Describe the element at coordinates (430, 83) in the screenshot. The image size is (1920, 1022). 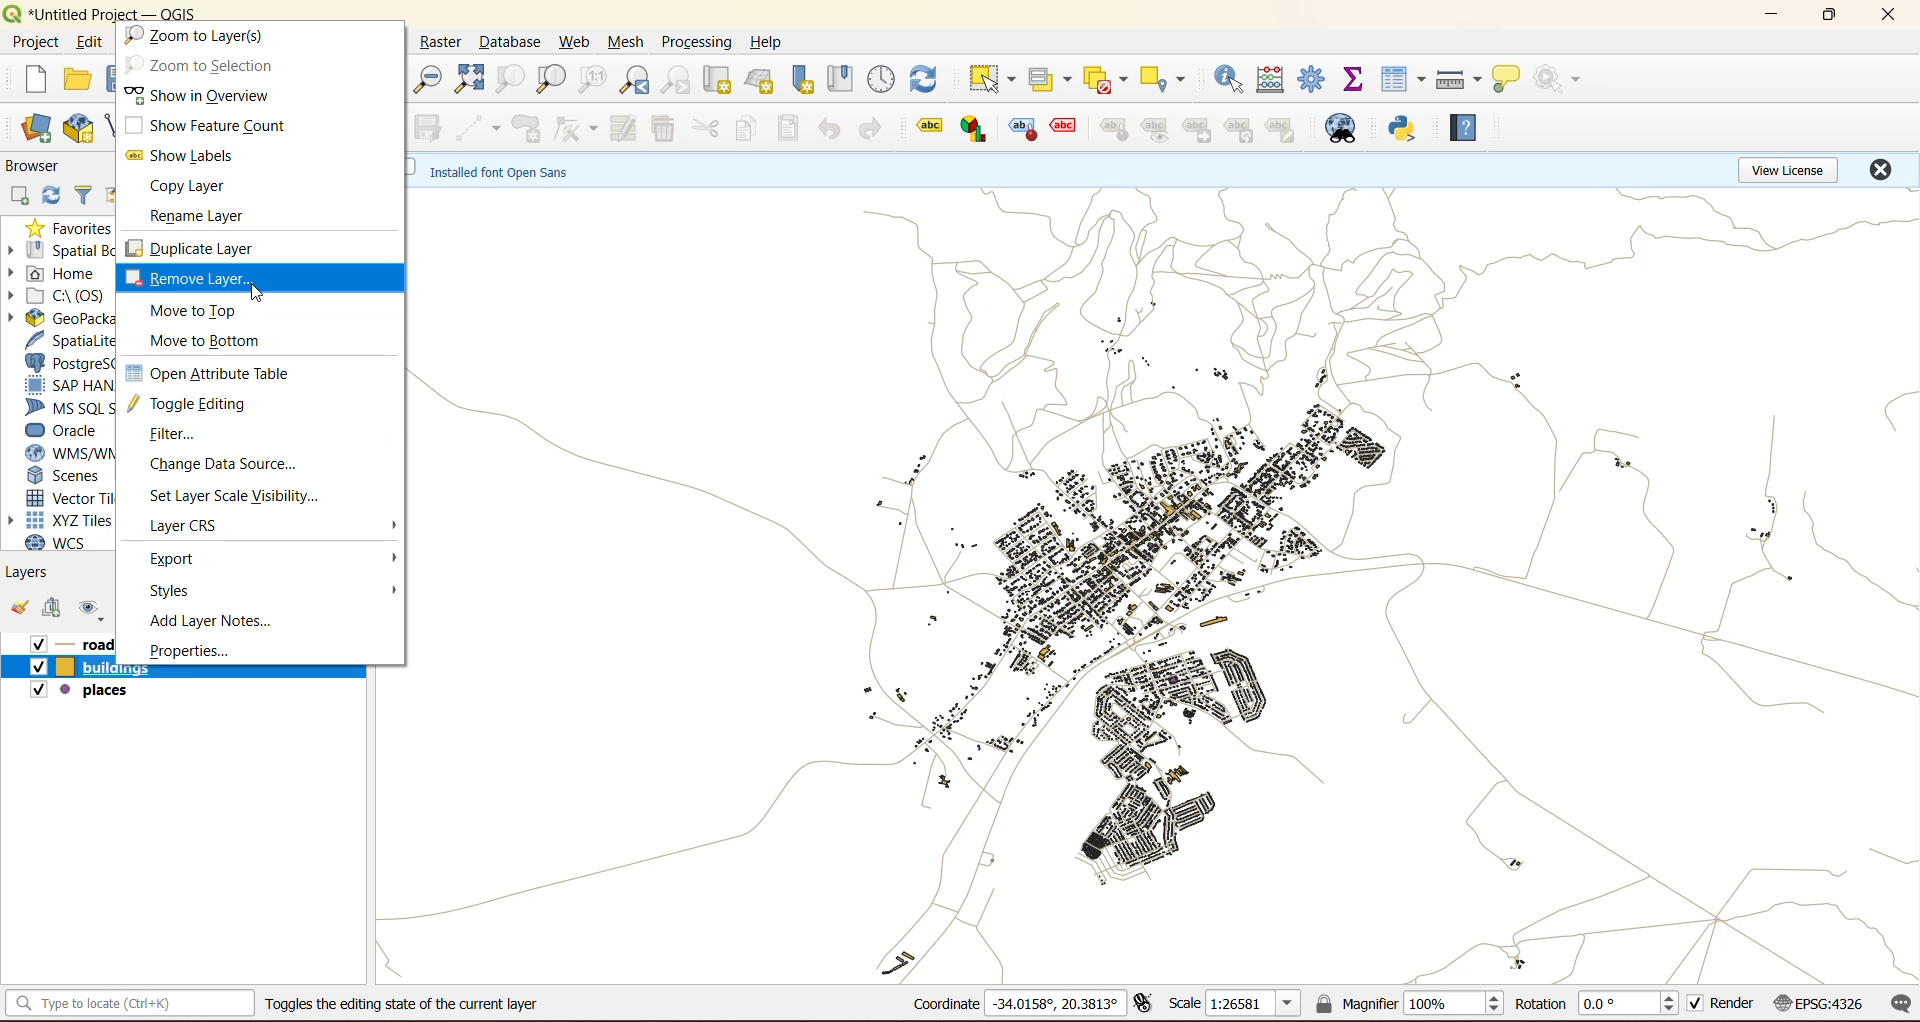
I see `zoom out` at that location.